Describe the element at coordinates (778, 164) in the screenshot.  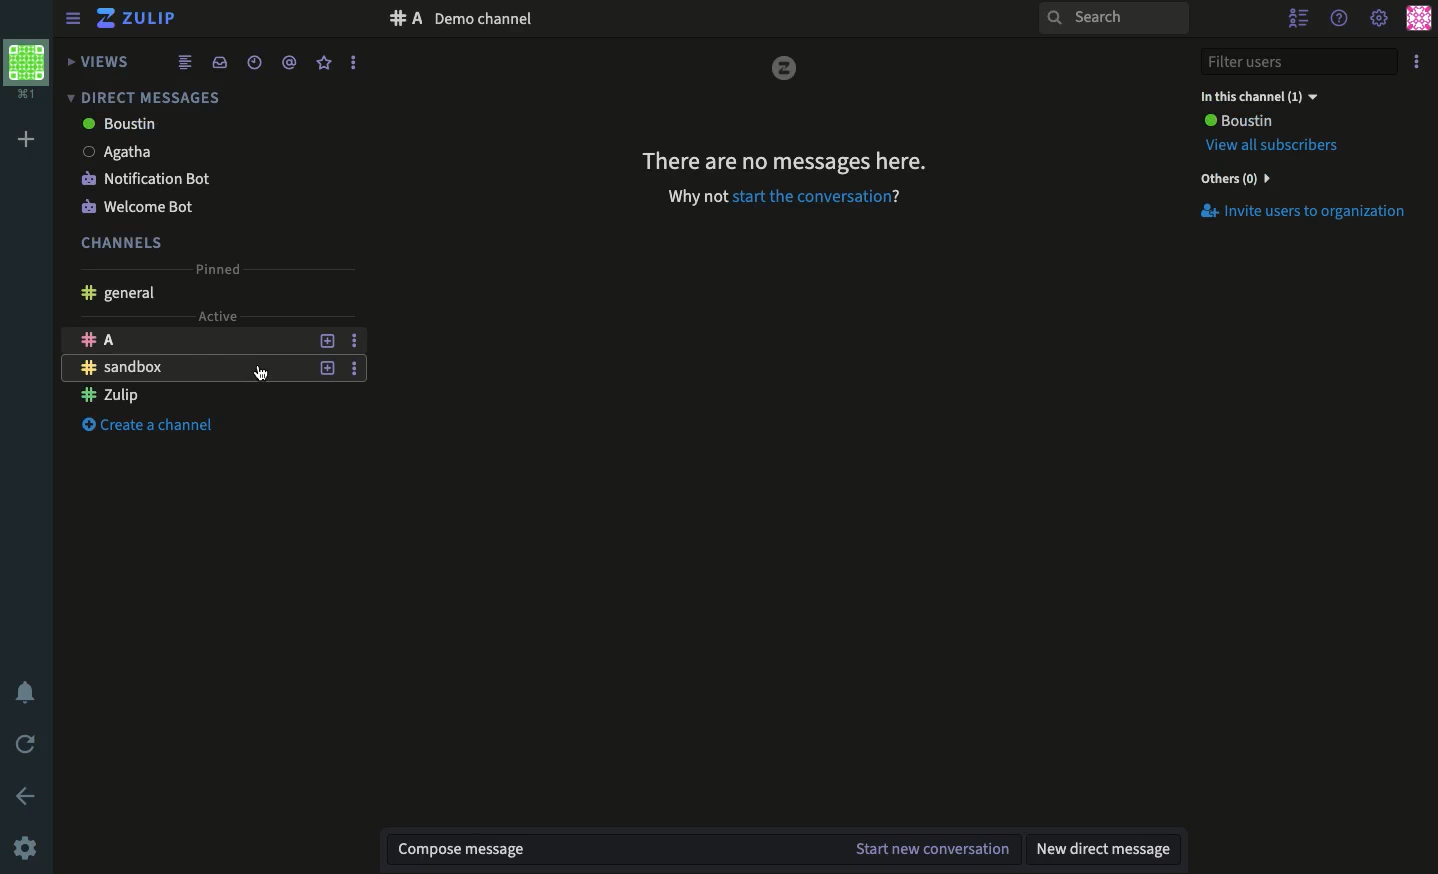
I see `There are no messages here` at that location.